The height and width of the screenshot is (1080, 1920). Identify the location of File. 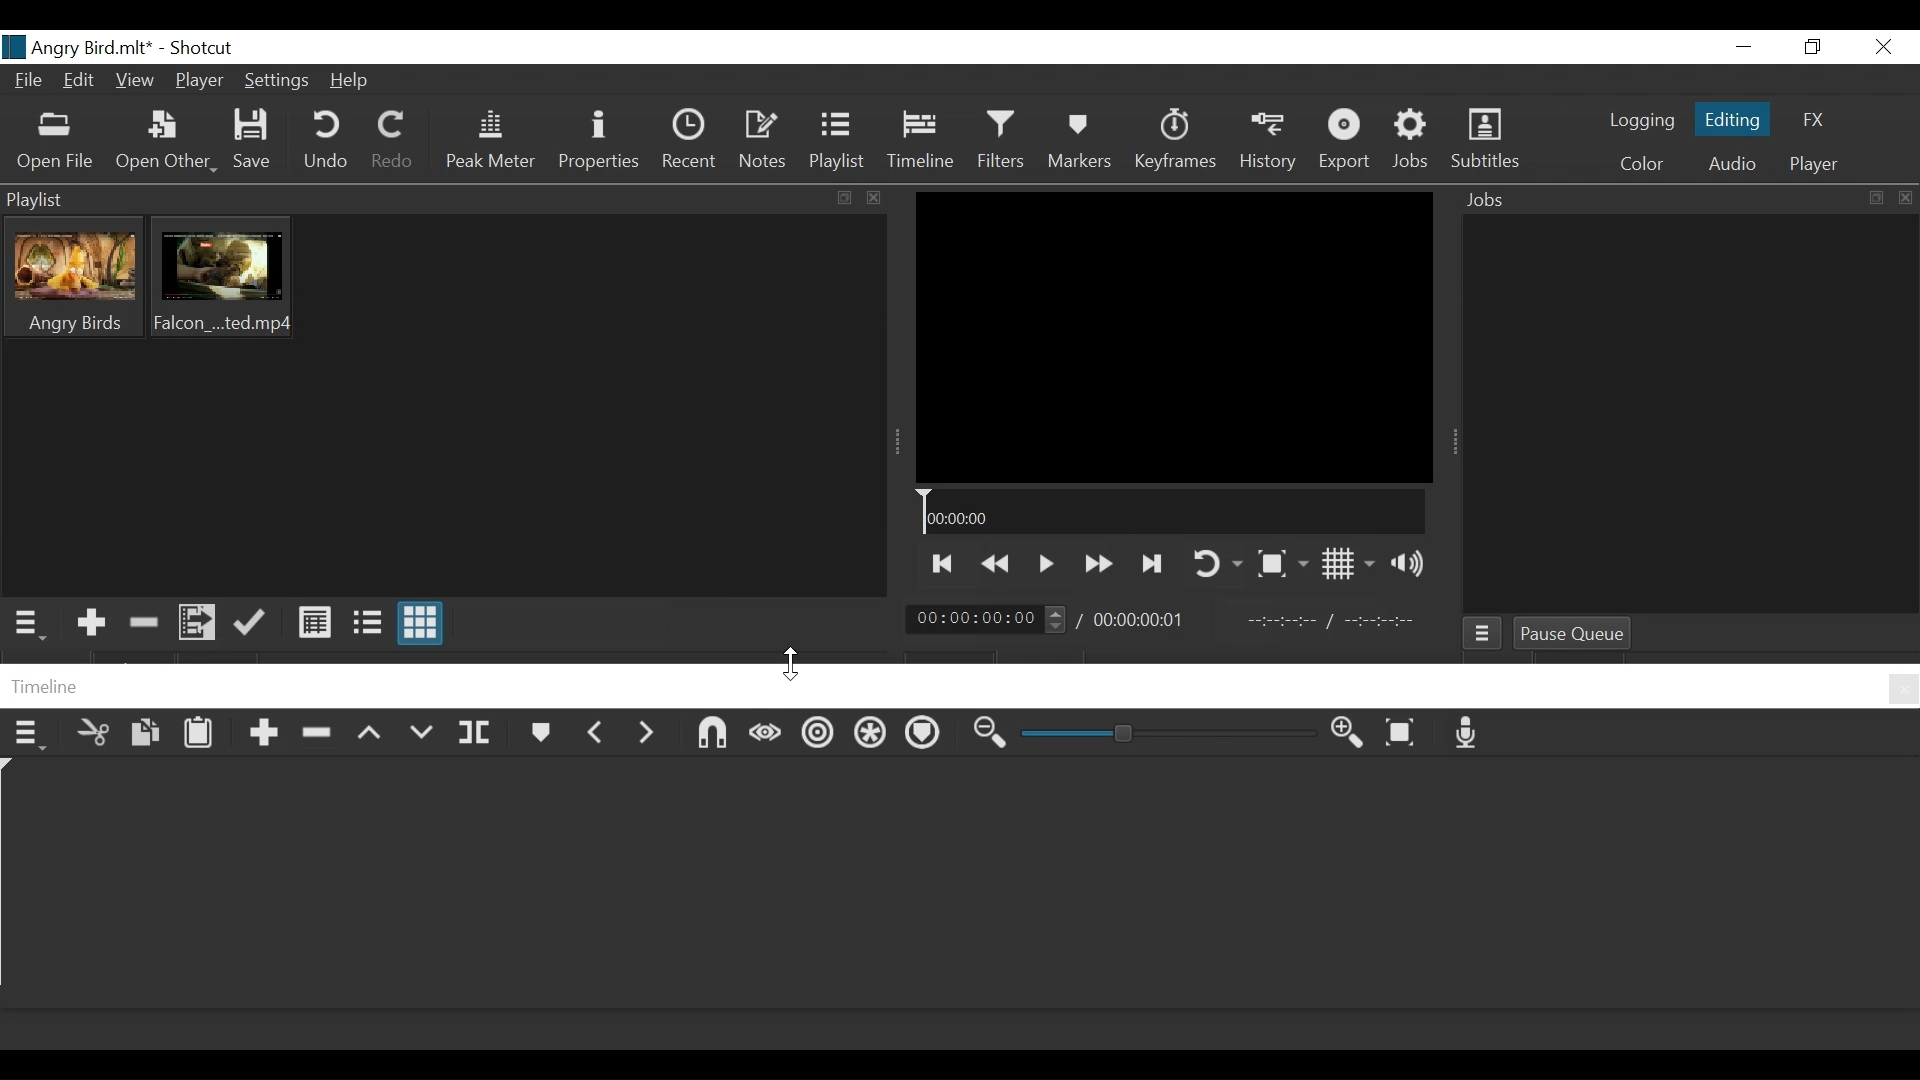
(28, 83).